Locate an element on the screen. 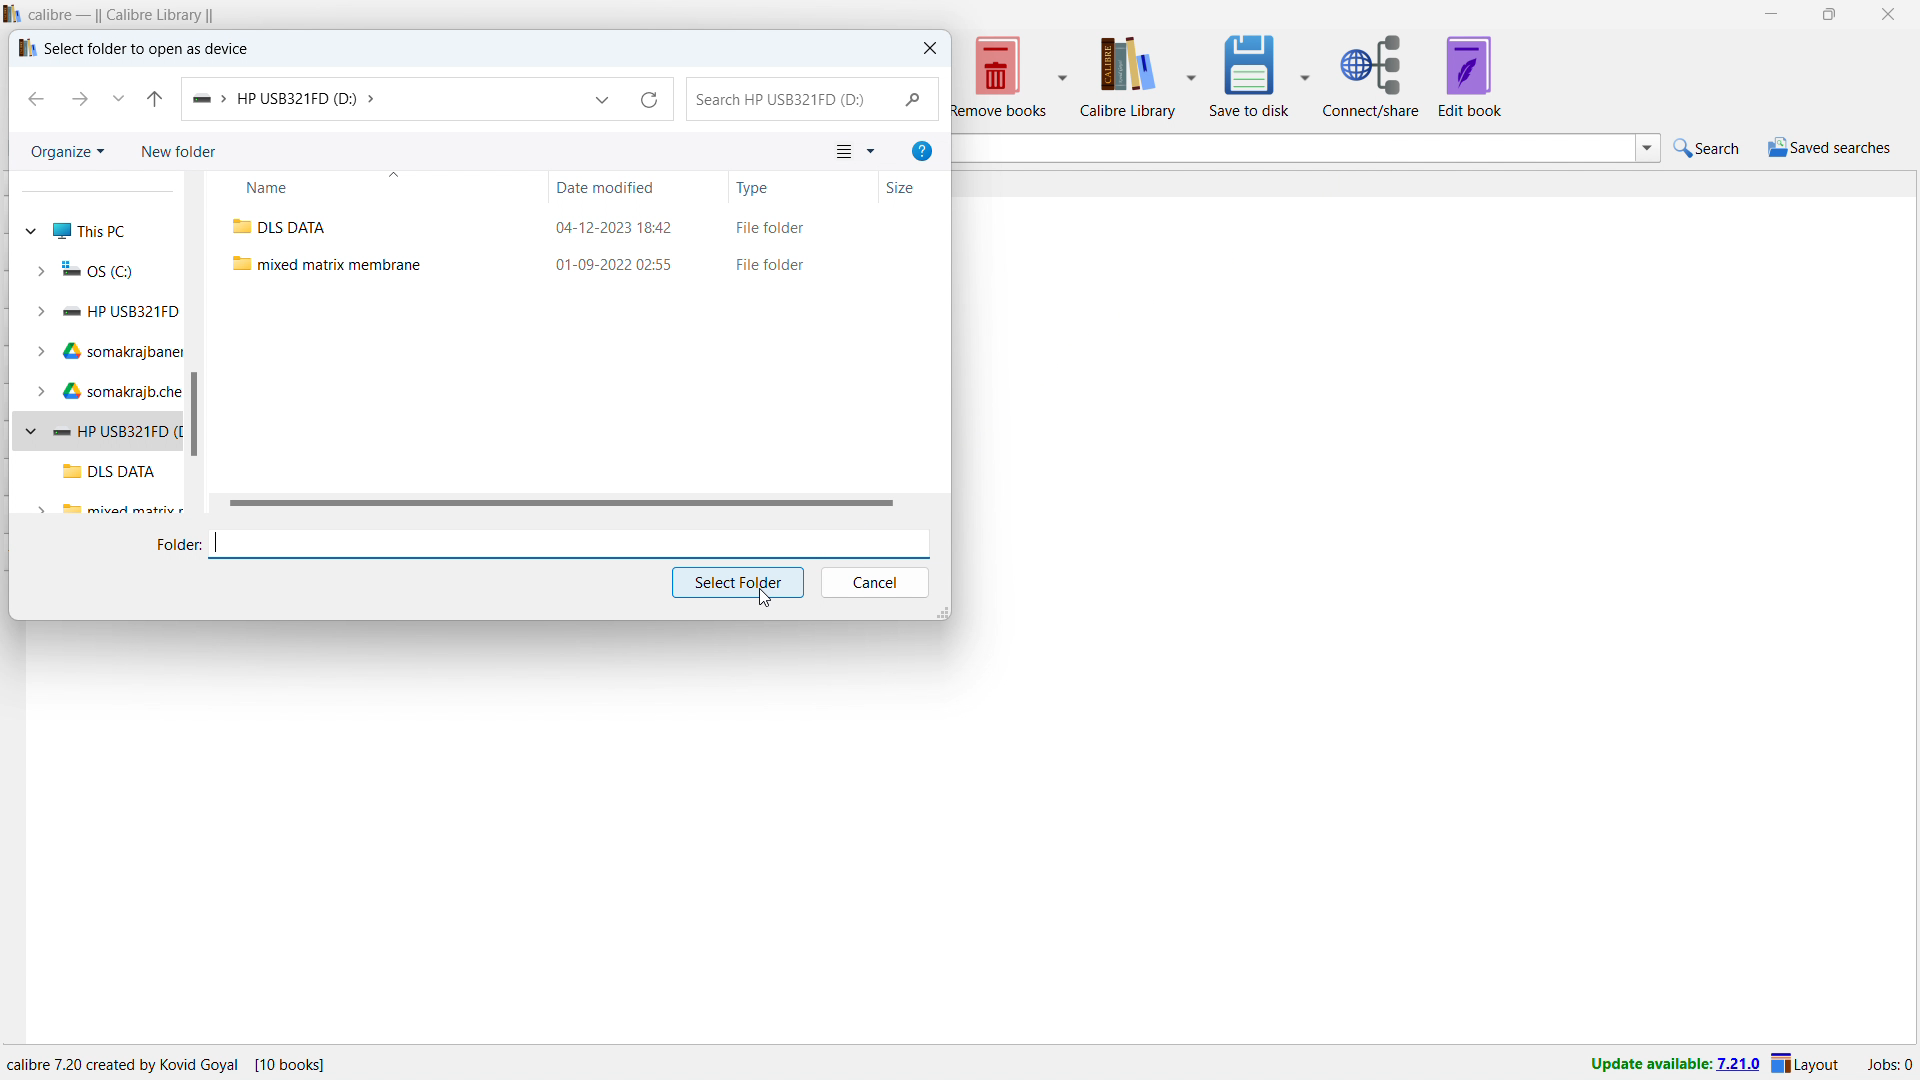 This screenshot has height=1080, width=1920. go to originating folder is located at coordinates (155, 99).